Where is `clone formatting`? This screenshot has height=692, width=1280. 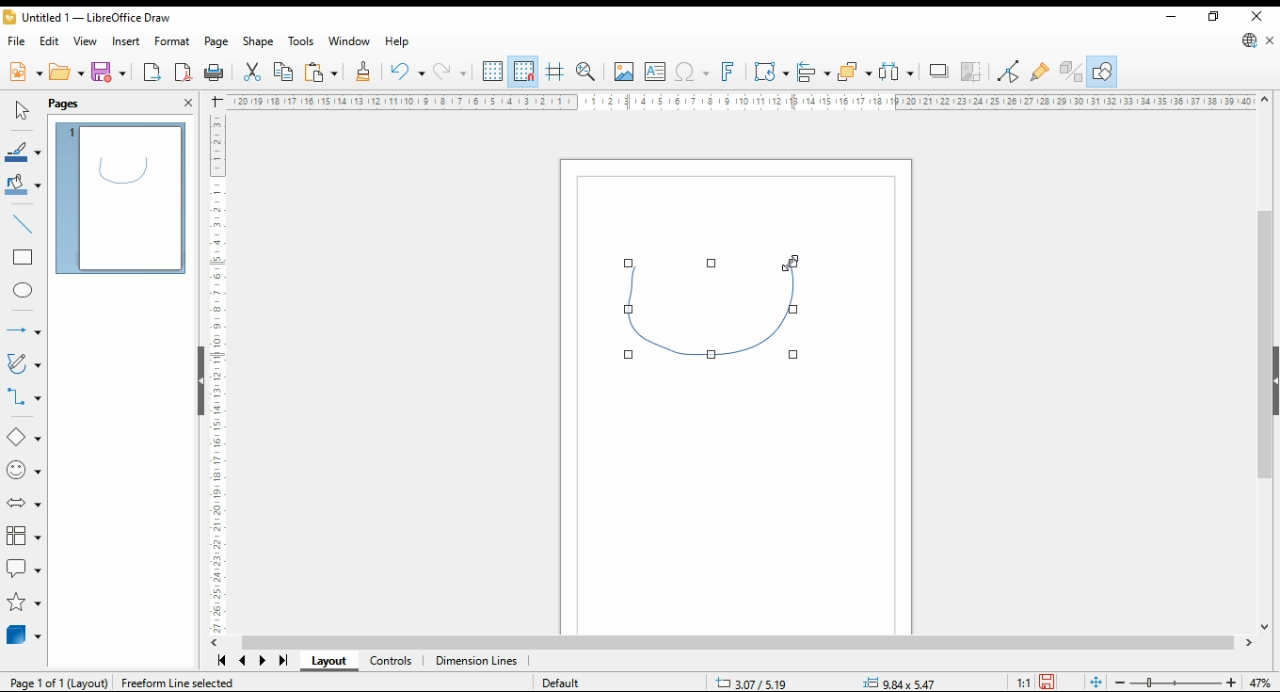
clone formatting is located at coordinates (366, 73).